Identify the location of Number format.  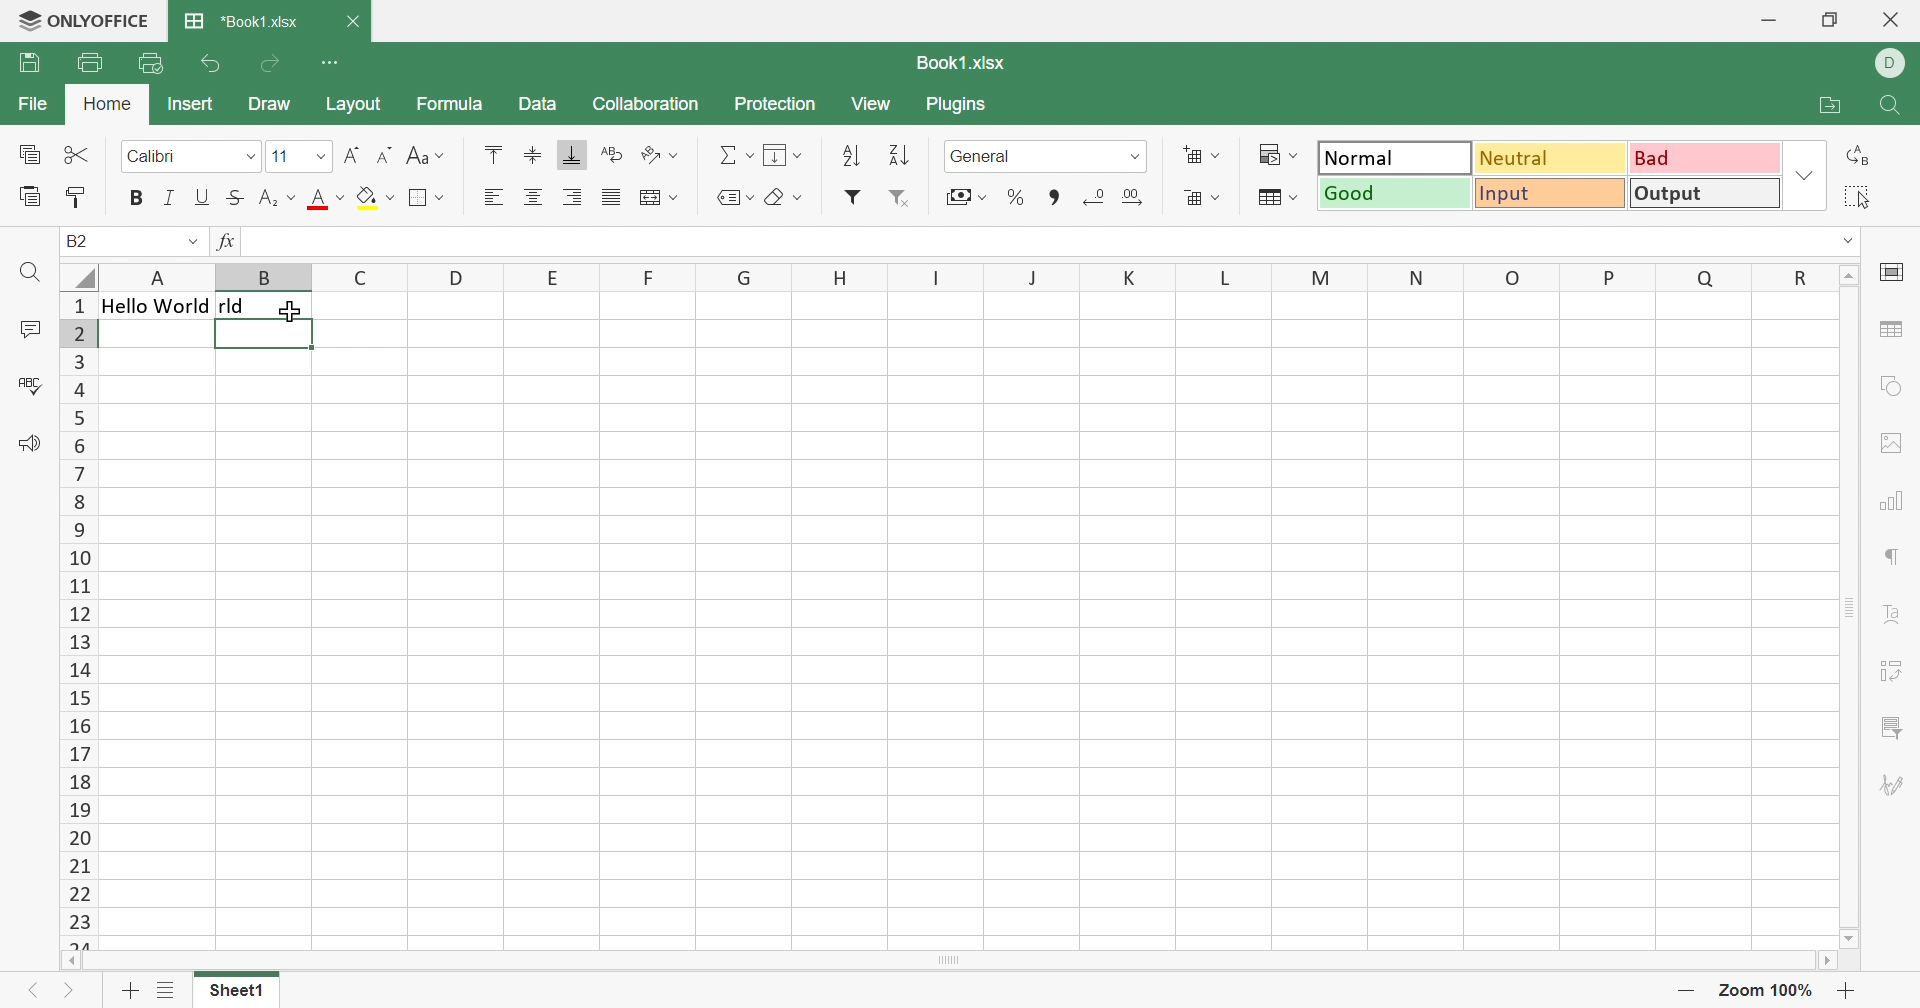
(1037, 153).